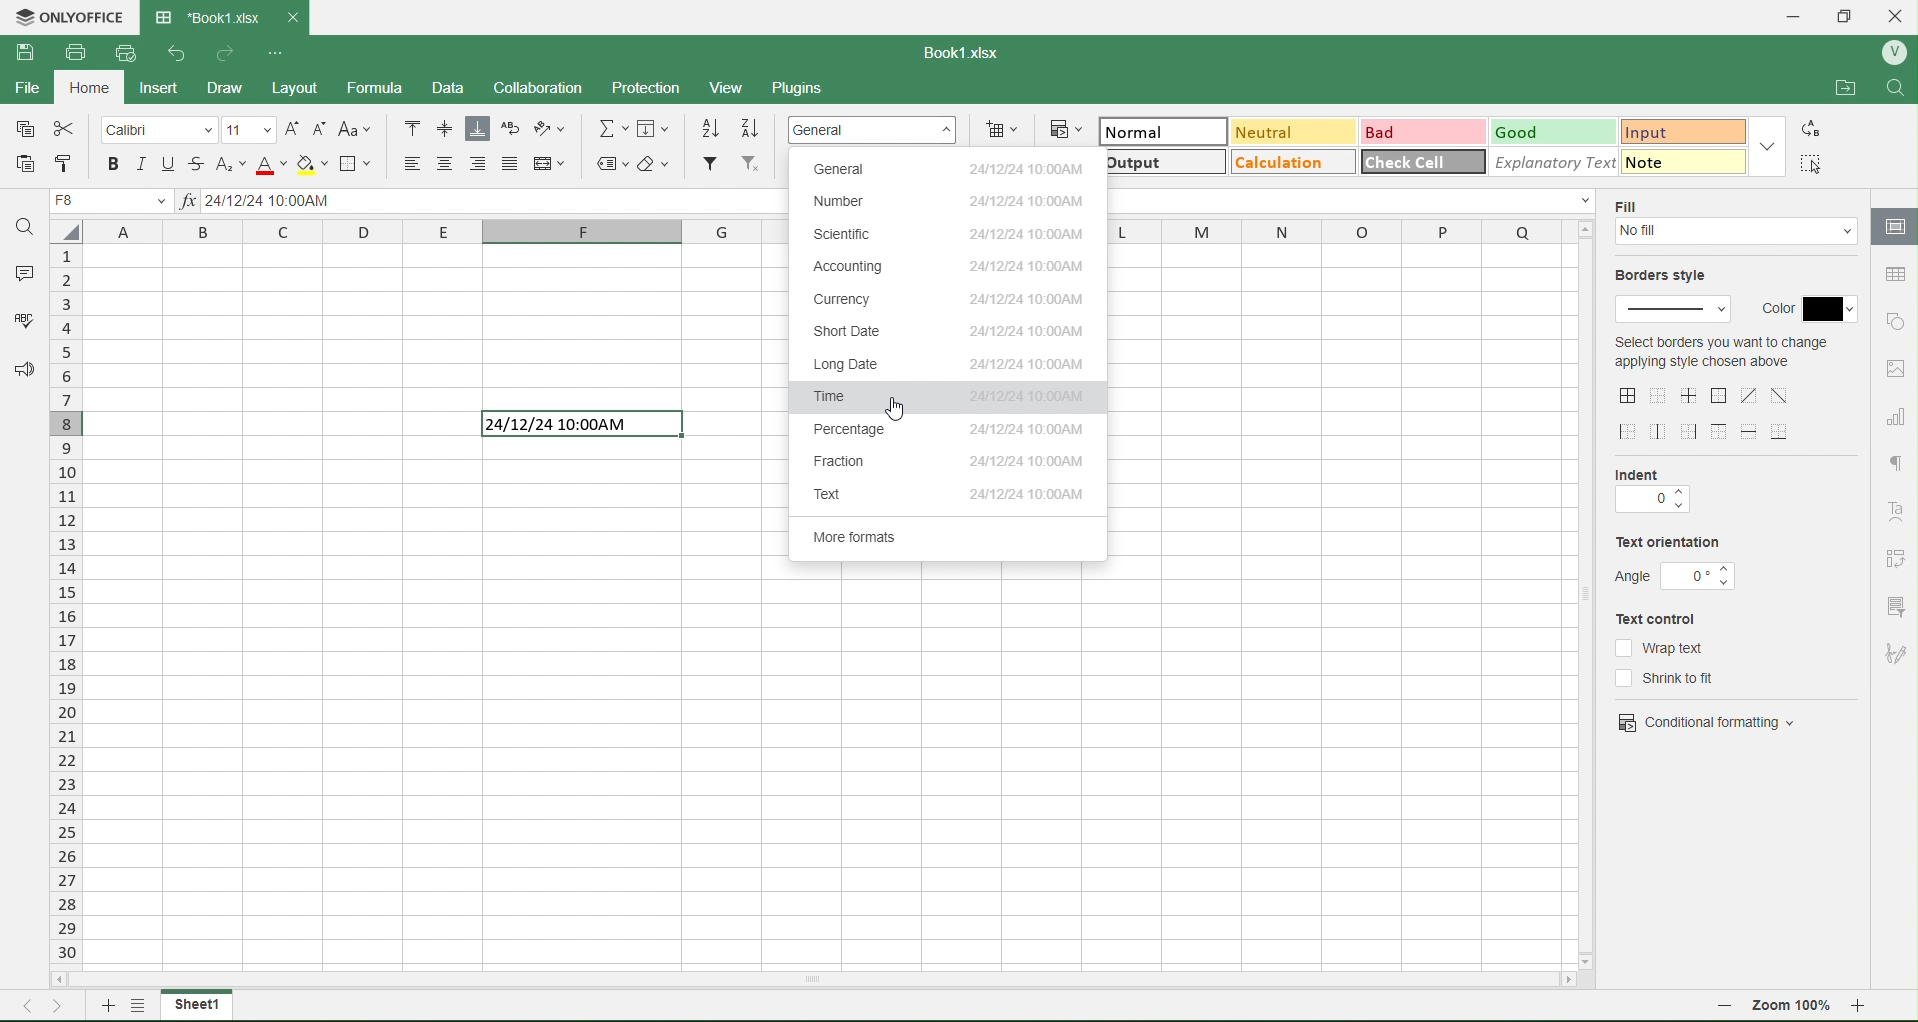  Describe the element at coordinates (877, 128) in the screenshot. I see `Number Format` at that location.